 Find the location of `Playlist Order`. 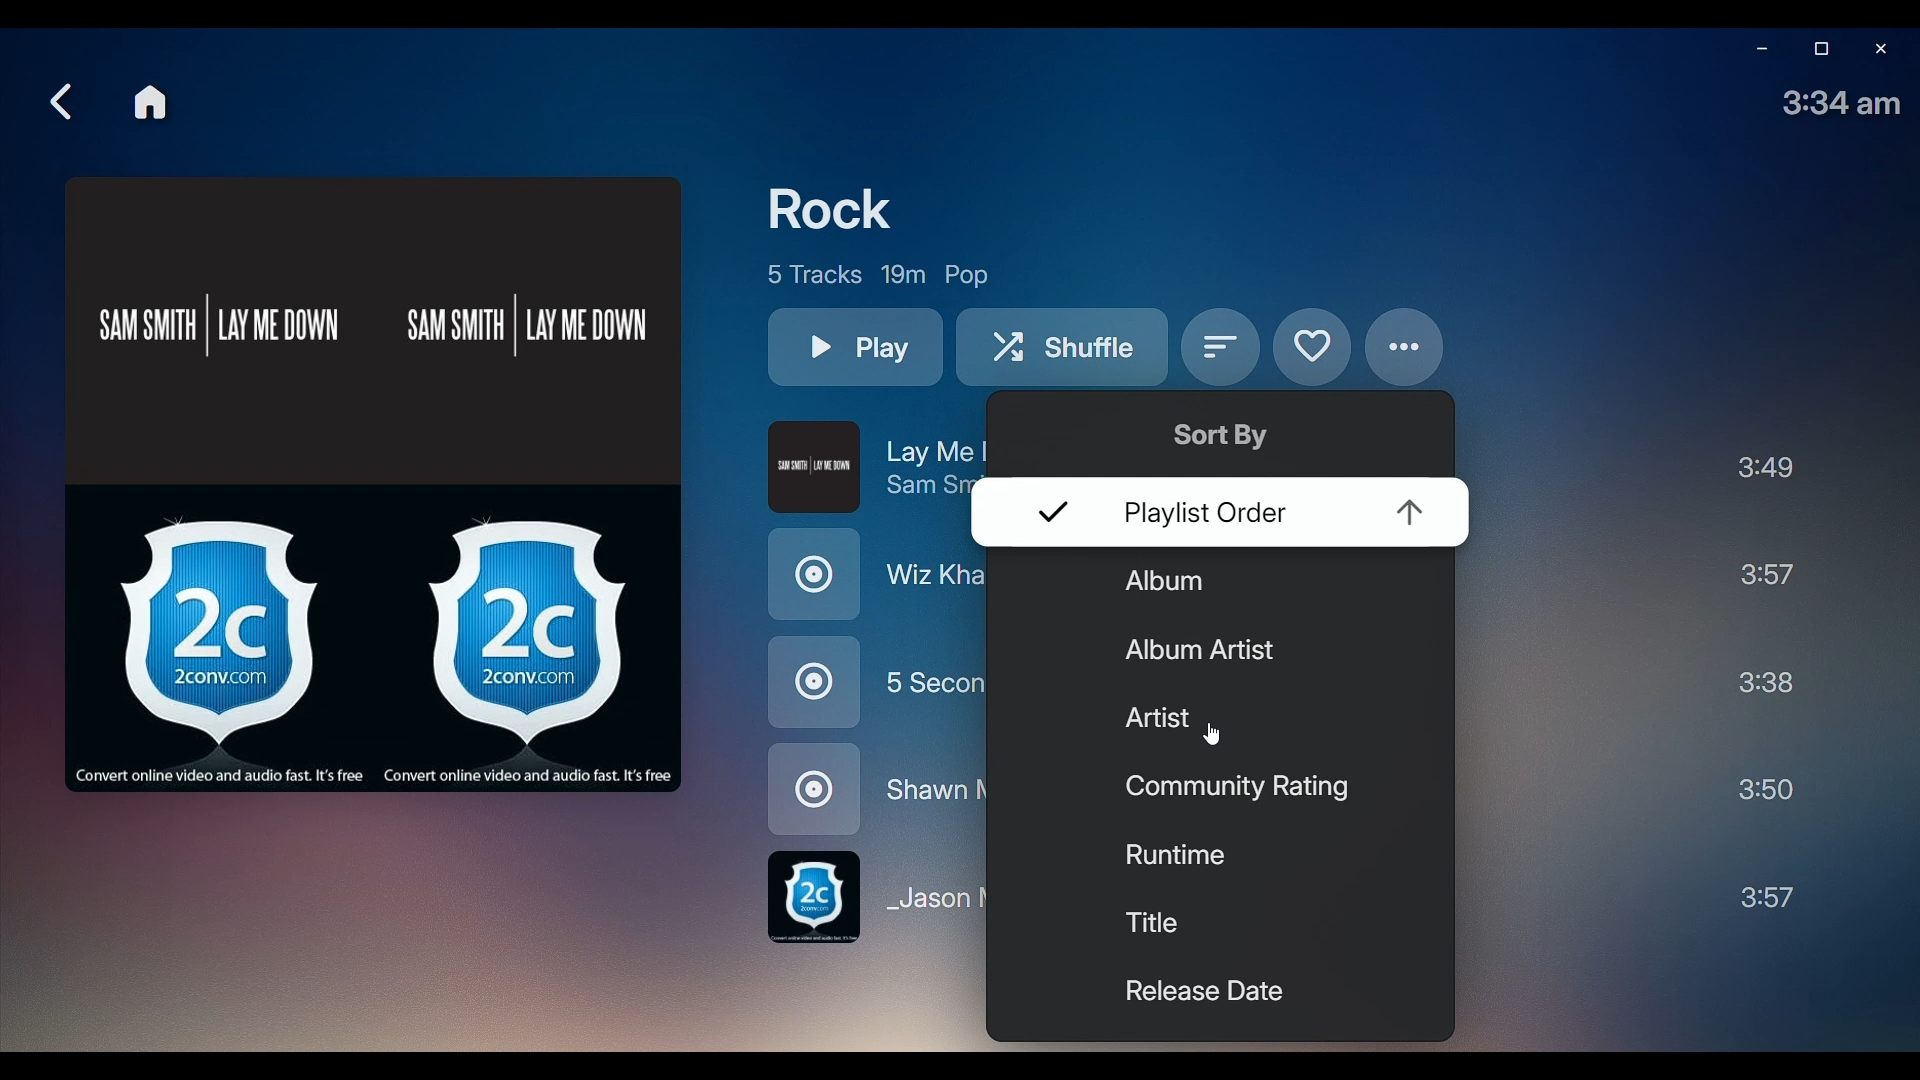

Playlist Order is located at coordinates (1233, 516).